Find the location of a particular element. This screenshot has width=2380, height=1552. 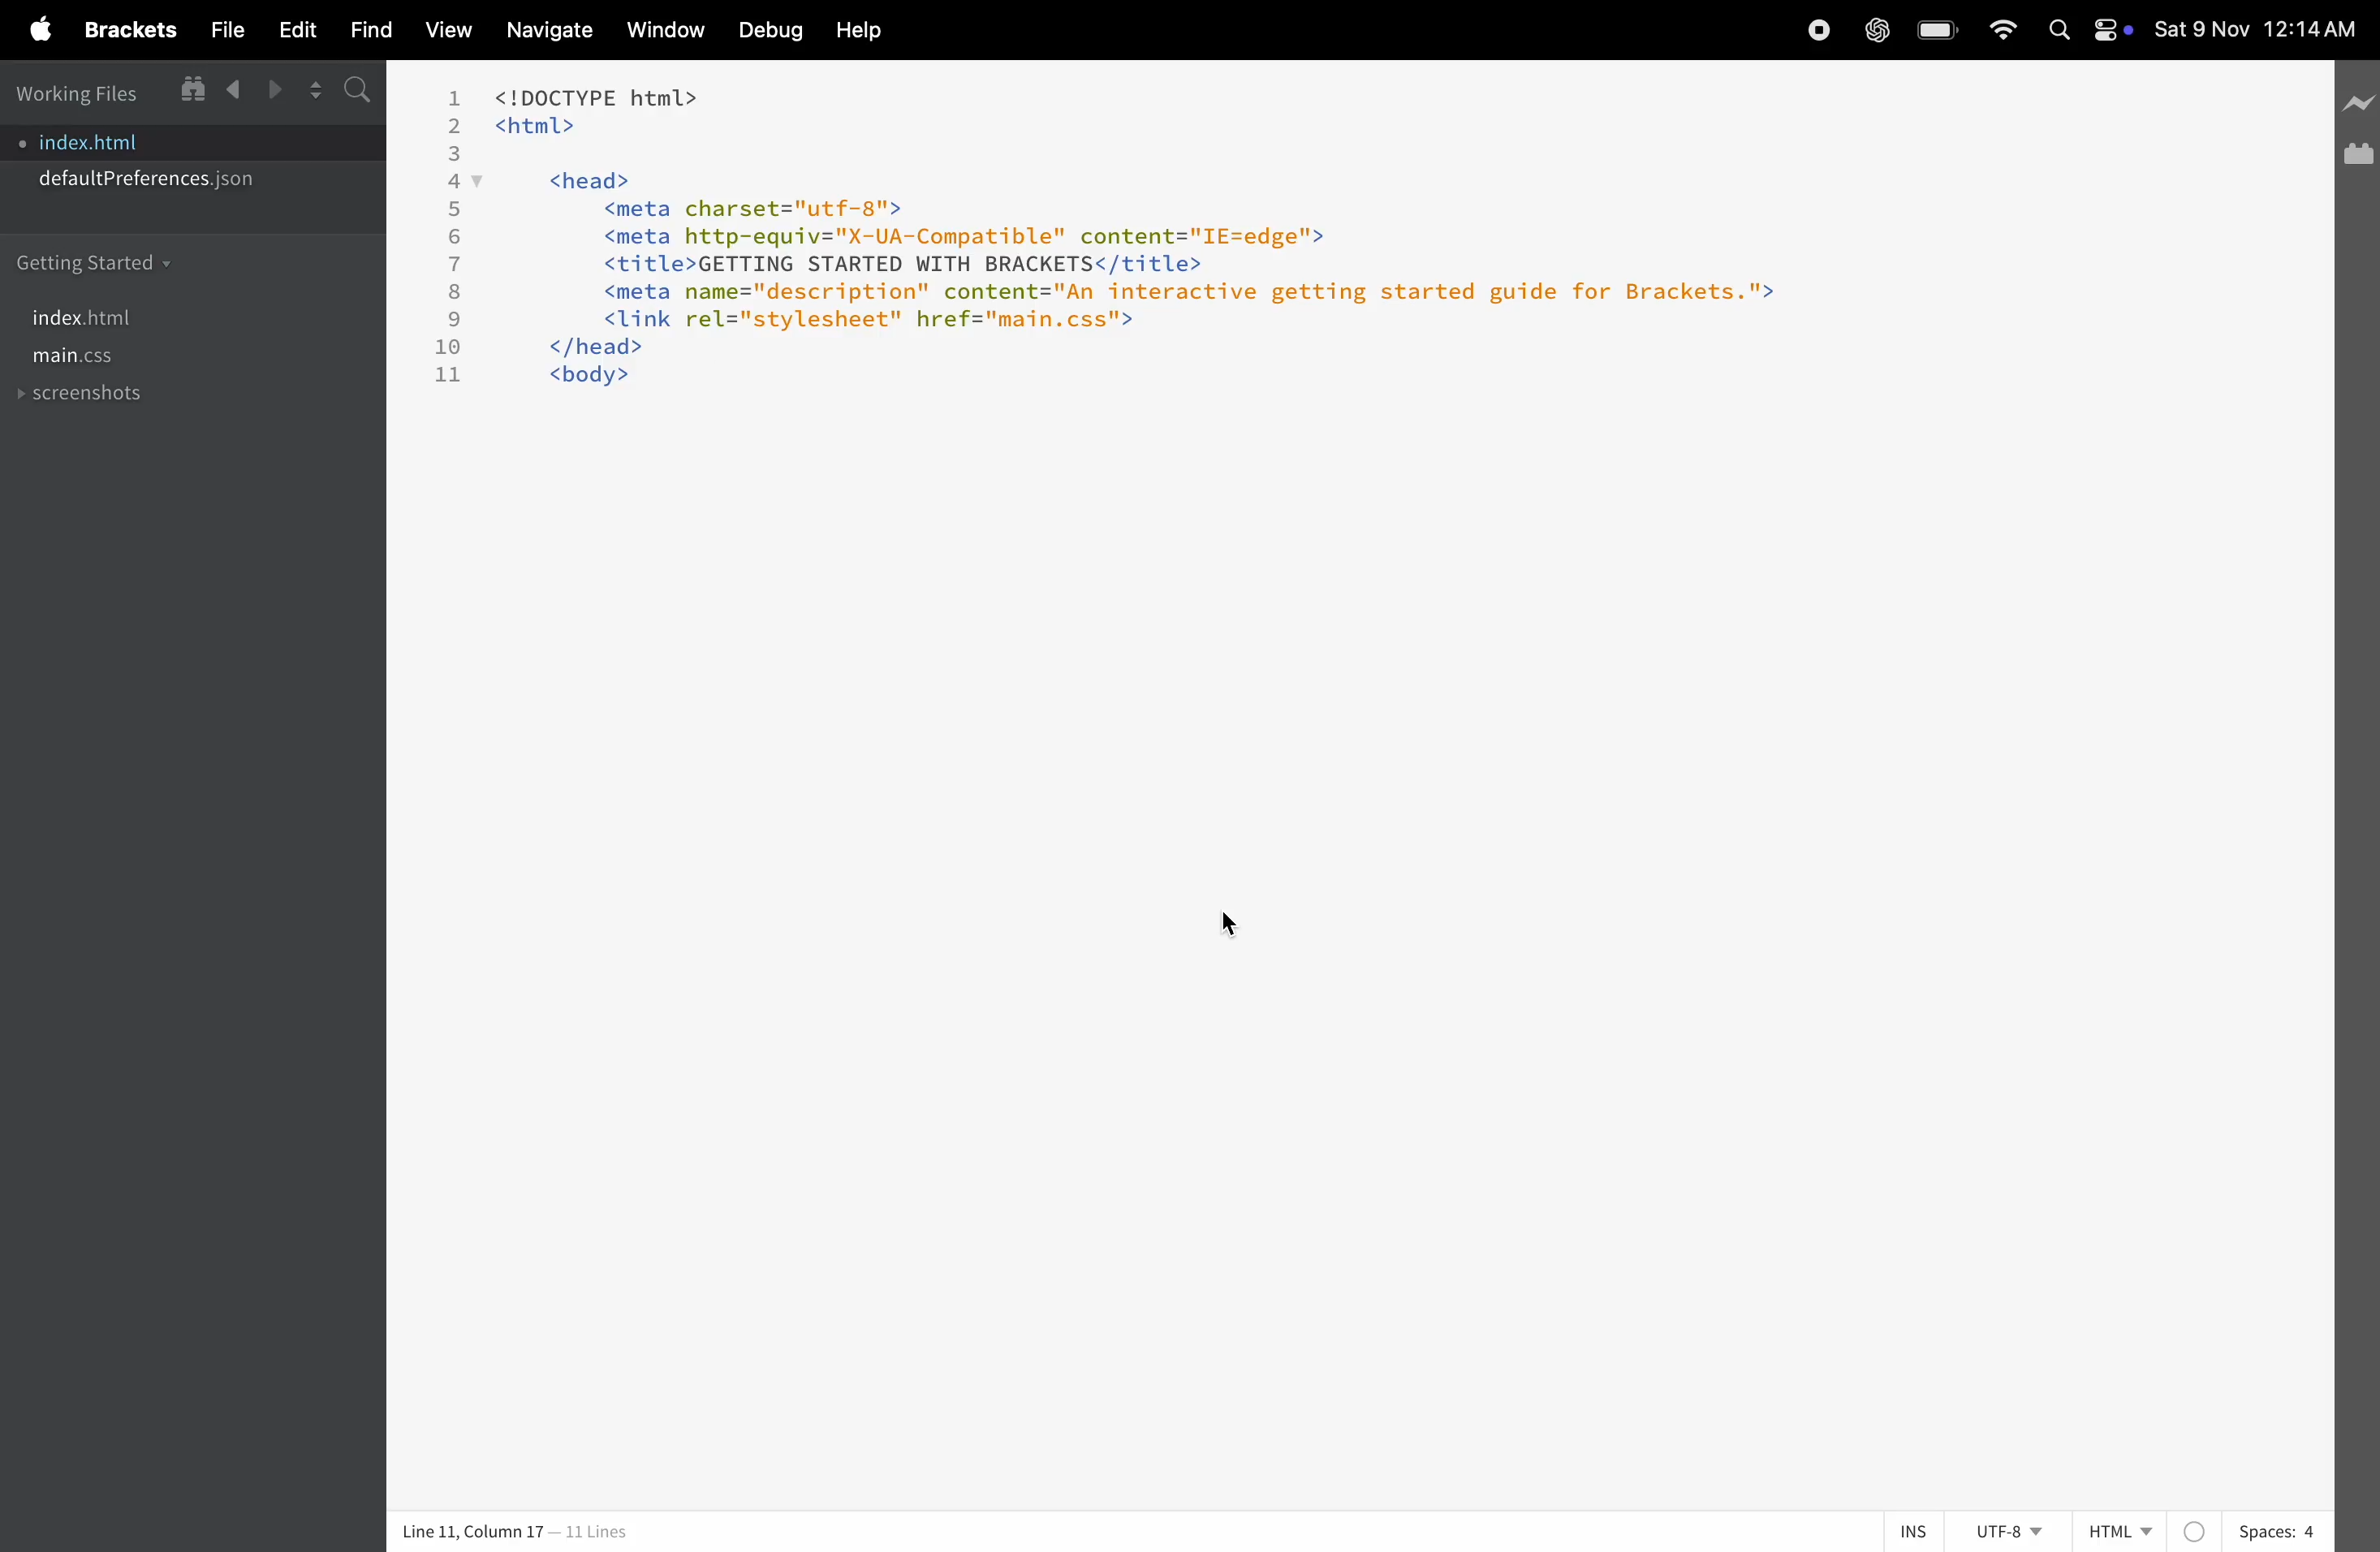

window is located at coordinates (665, 32).